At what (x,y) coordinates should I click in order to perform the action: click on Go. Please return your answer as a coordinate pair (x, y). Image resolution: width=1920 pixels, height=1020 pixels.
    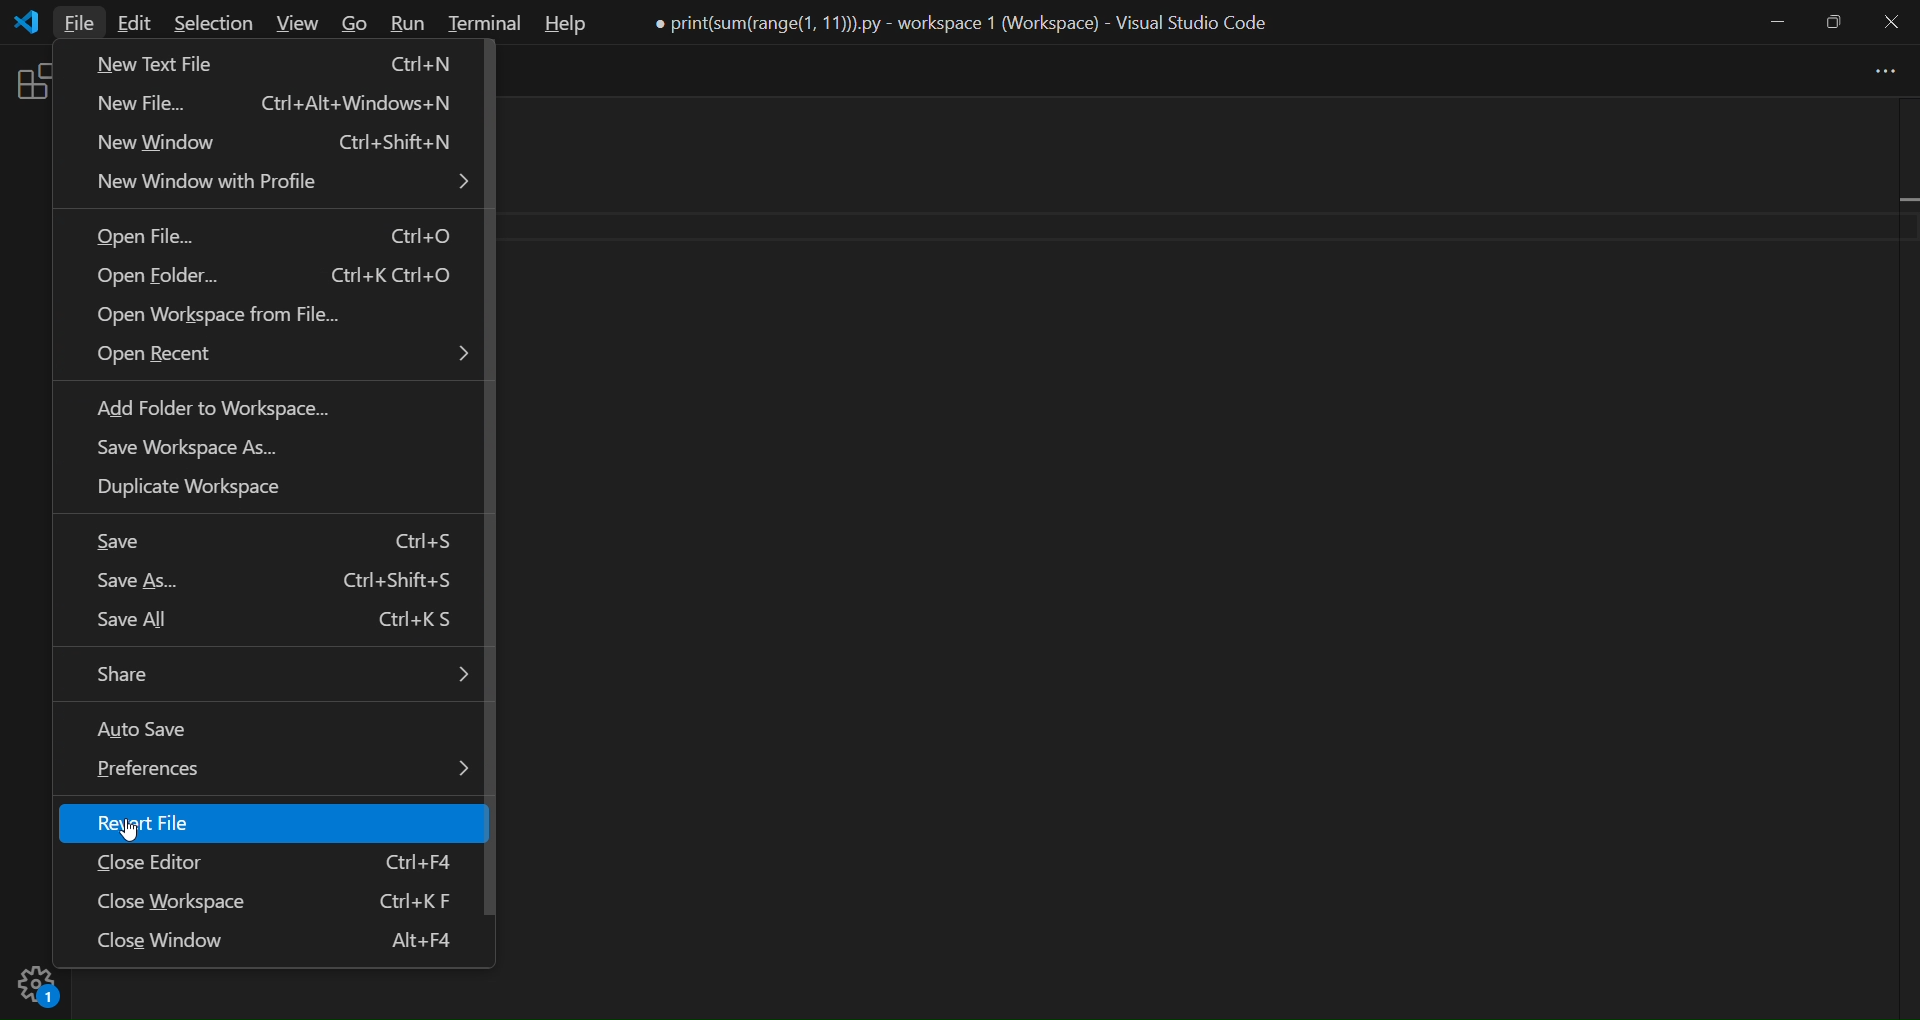
    Looking at the image, I should click on (358, 23).